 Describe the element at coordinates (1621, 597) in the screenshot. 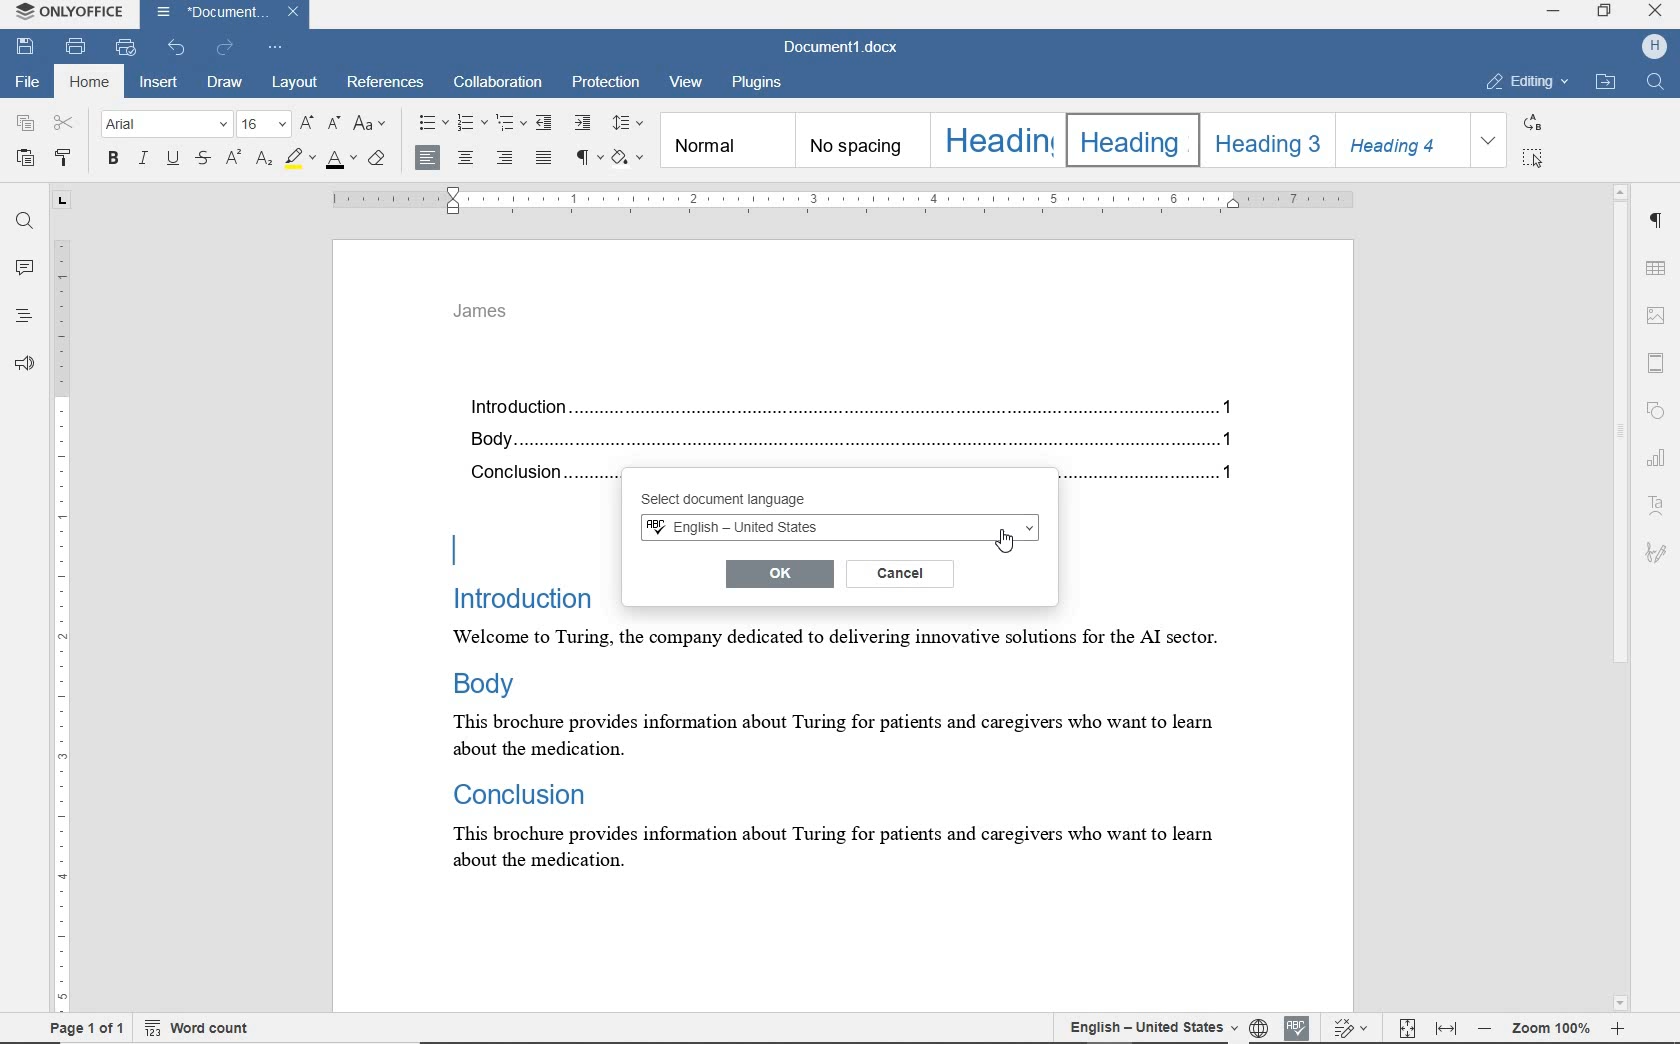

I see `scrollbar` at that location.